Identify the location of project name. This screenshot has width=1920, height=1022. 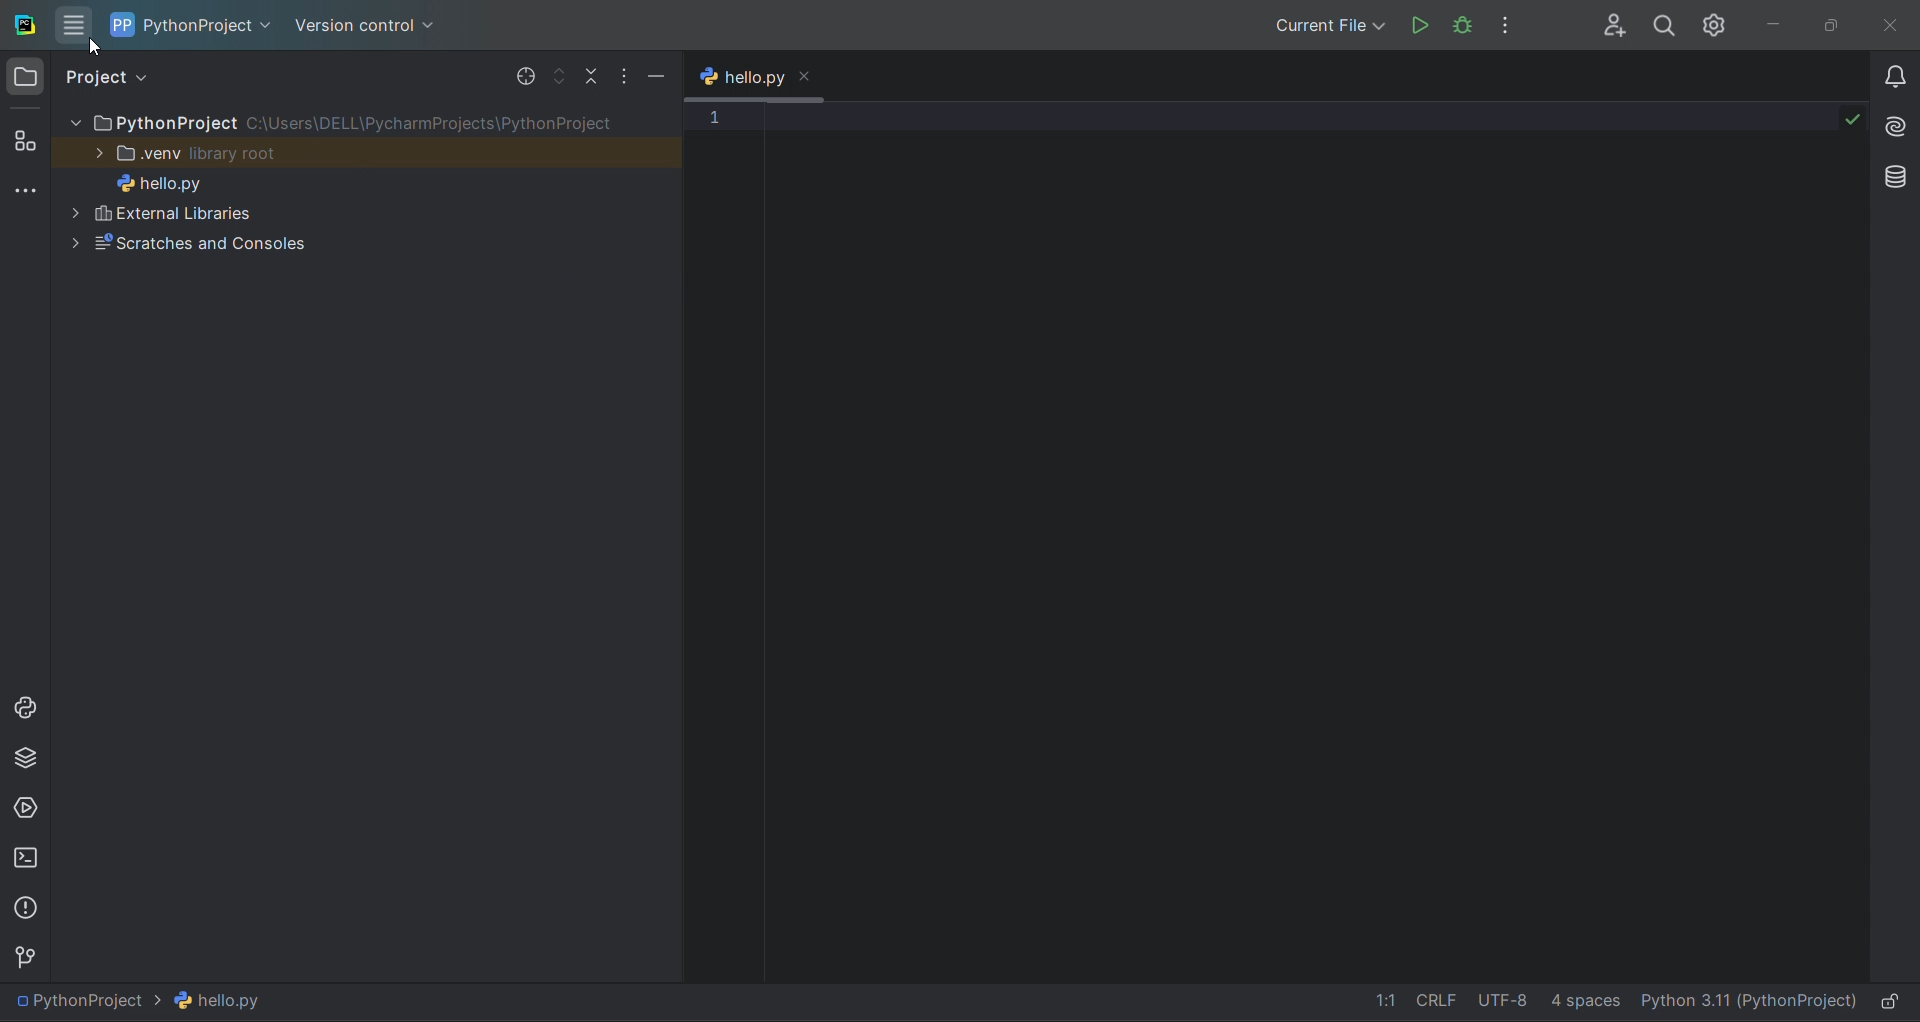
(193, 26).